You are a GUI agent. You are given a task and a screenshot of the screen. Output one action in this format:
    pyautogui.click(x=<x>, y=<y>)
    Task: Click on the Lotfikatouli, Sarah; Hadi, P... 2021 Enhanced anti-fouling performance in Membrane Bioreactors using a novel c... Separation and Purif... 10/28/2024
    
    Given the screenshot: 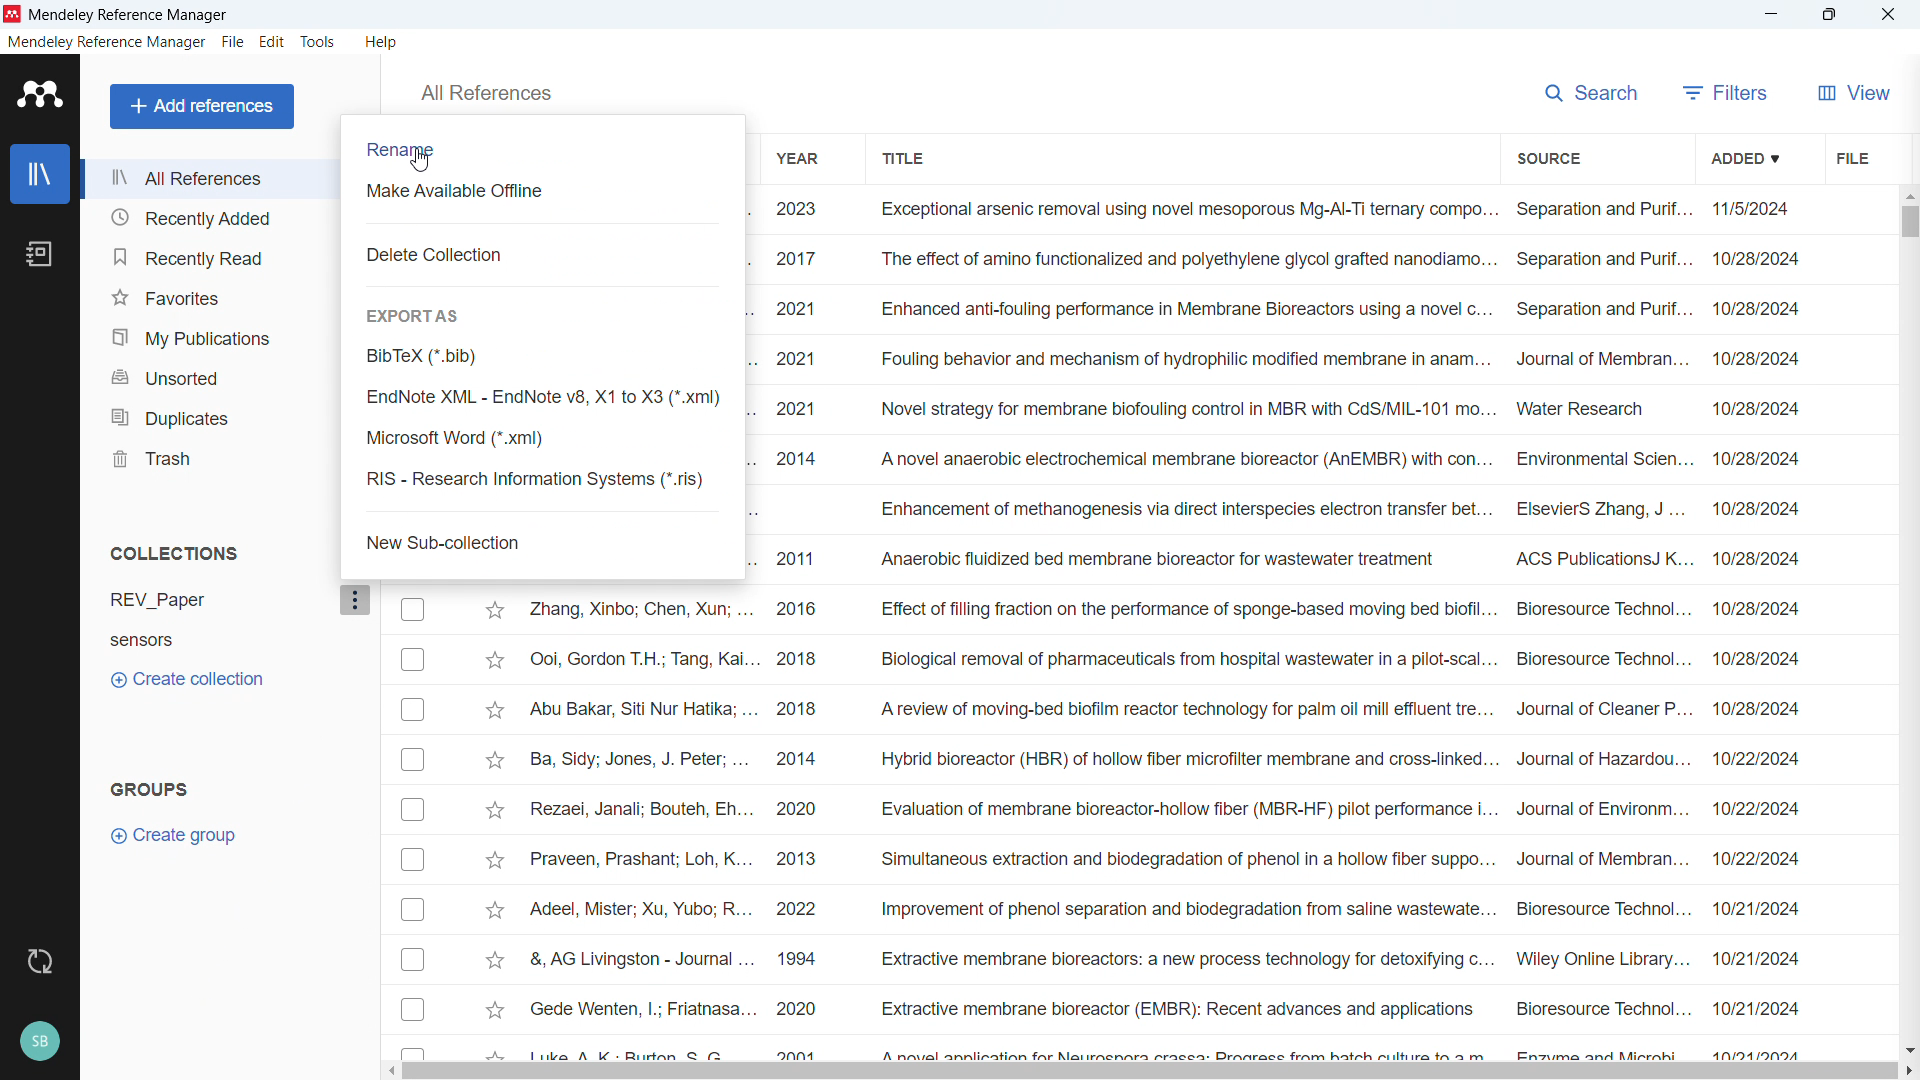 What is the action you would take?
    pyautogui.click(x=1276, y=309)
    